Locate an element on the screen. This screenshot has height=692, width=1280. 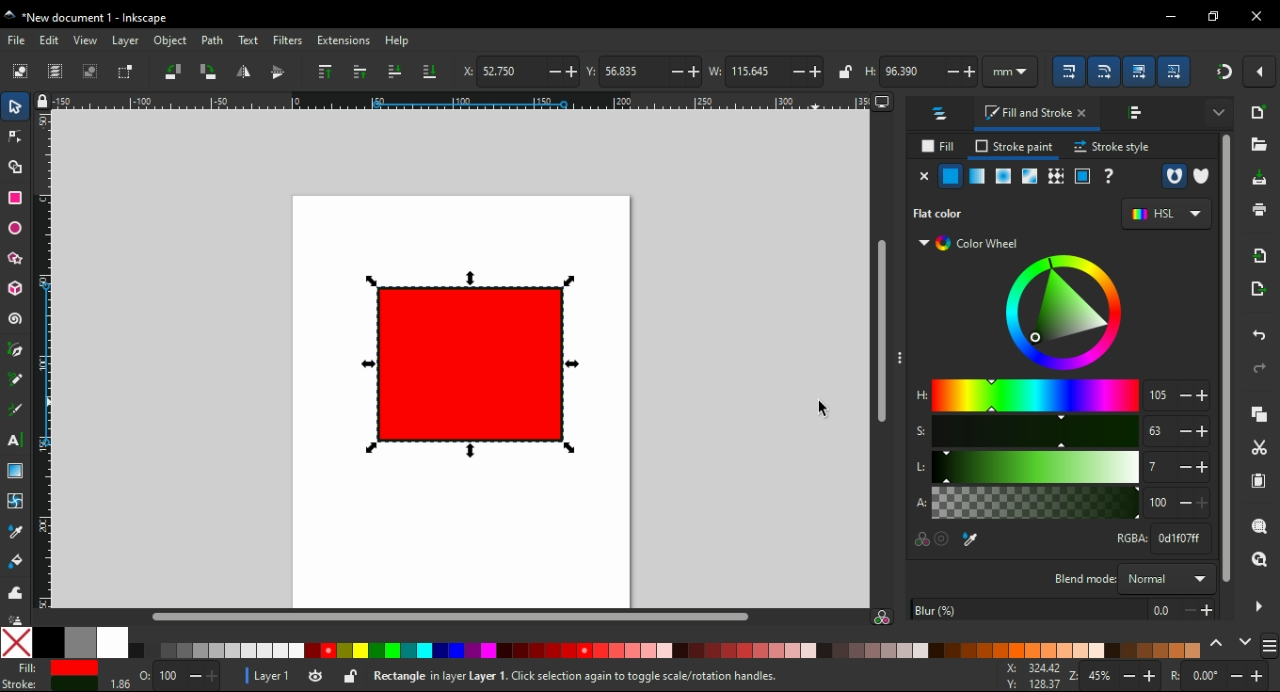
lower to bottom is located at coordinates (429, 70).